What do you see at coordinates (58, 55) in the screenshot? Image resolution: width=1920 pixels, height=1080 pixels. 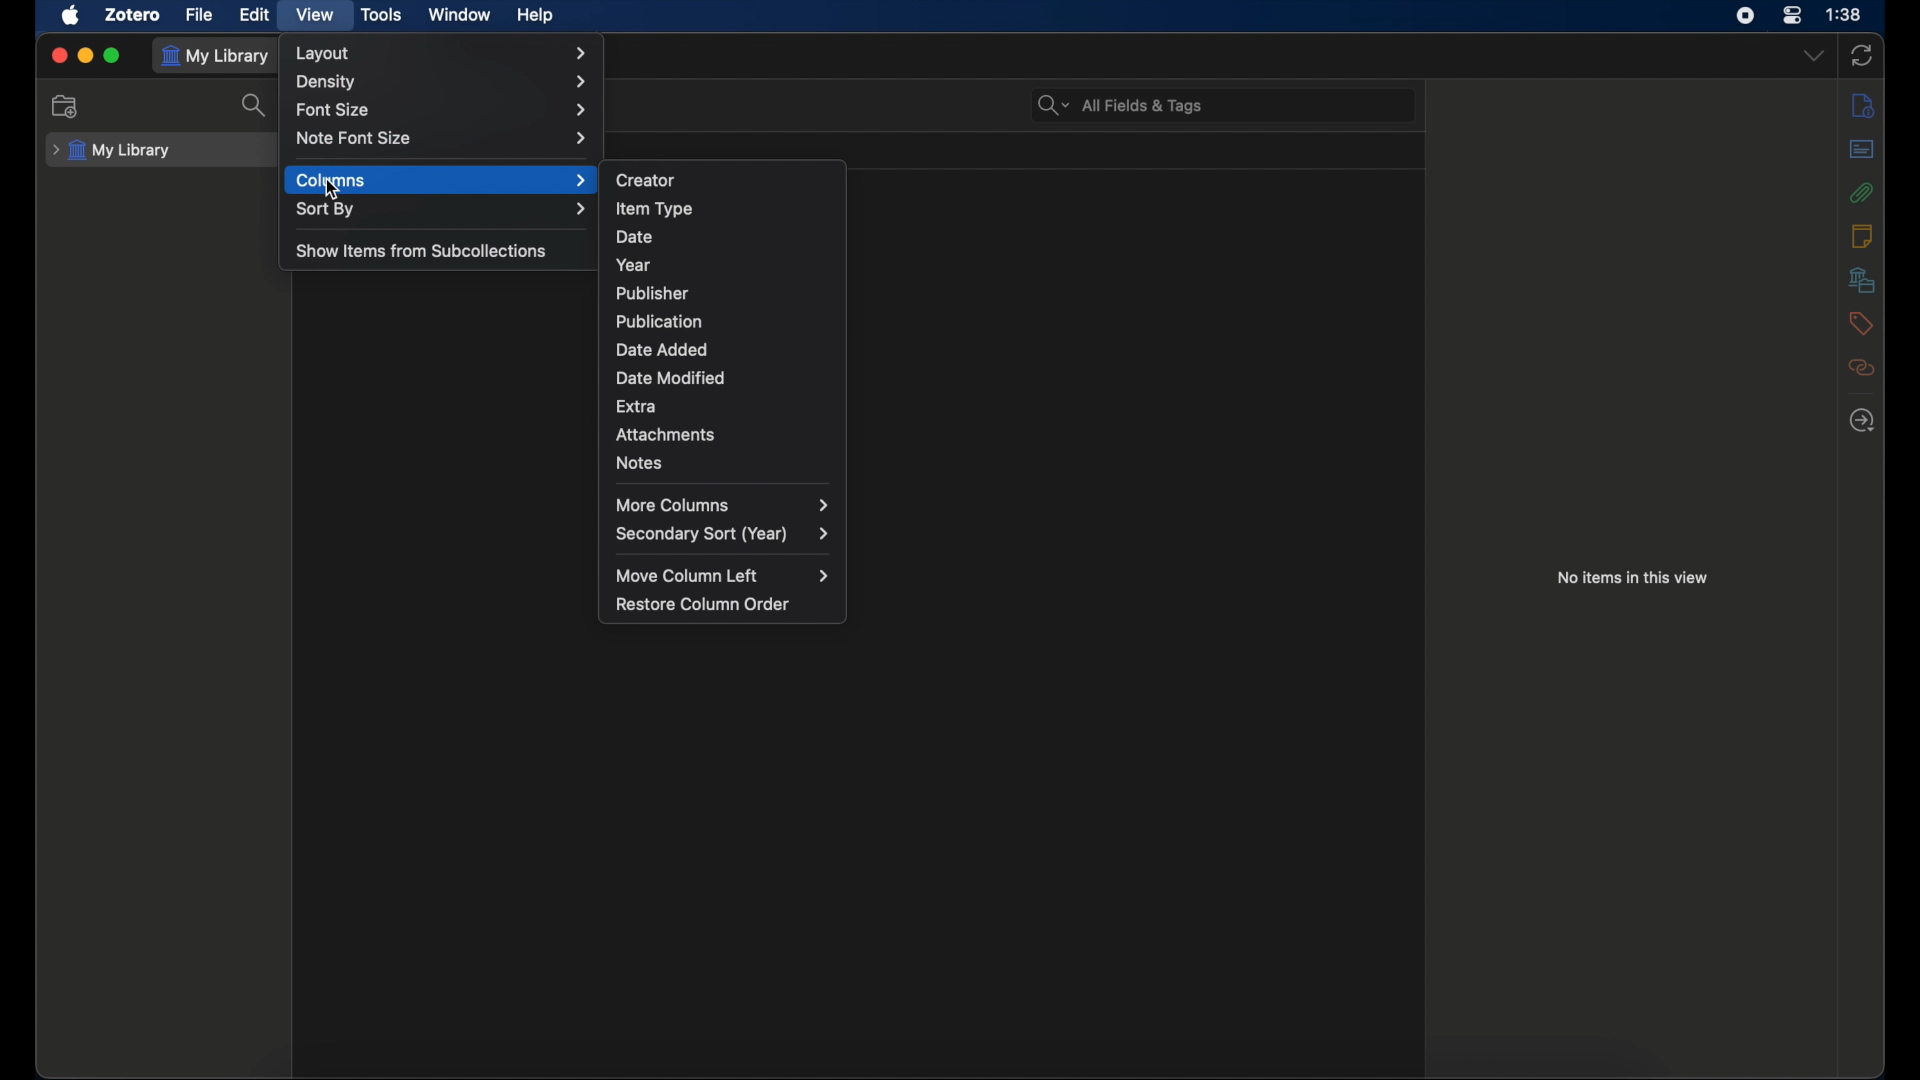 I see `close` at bounding box center [58, 55].